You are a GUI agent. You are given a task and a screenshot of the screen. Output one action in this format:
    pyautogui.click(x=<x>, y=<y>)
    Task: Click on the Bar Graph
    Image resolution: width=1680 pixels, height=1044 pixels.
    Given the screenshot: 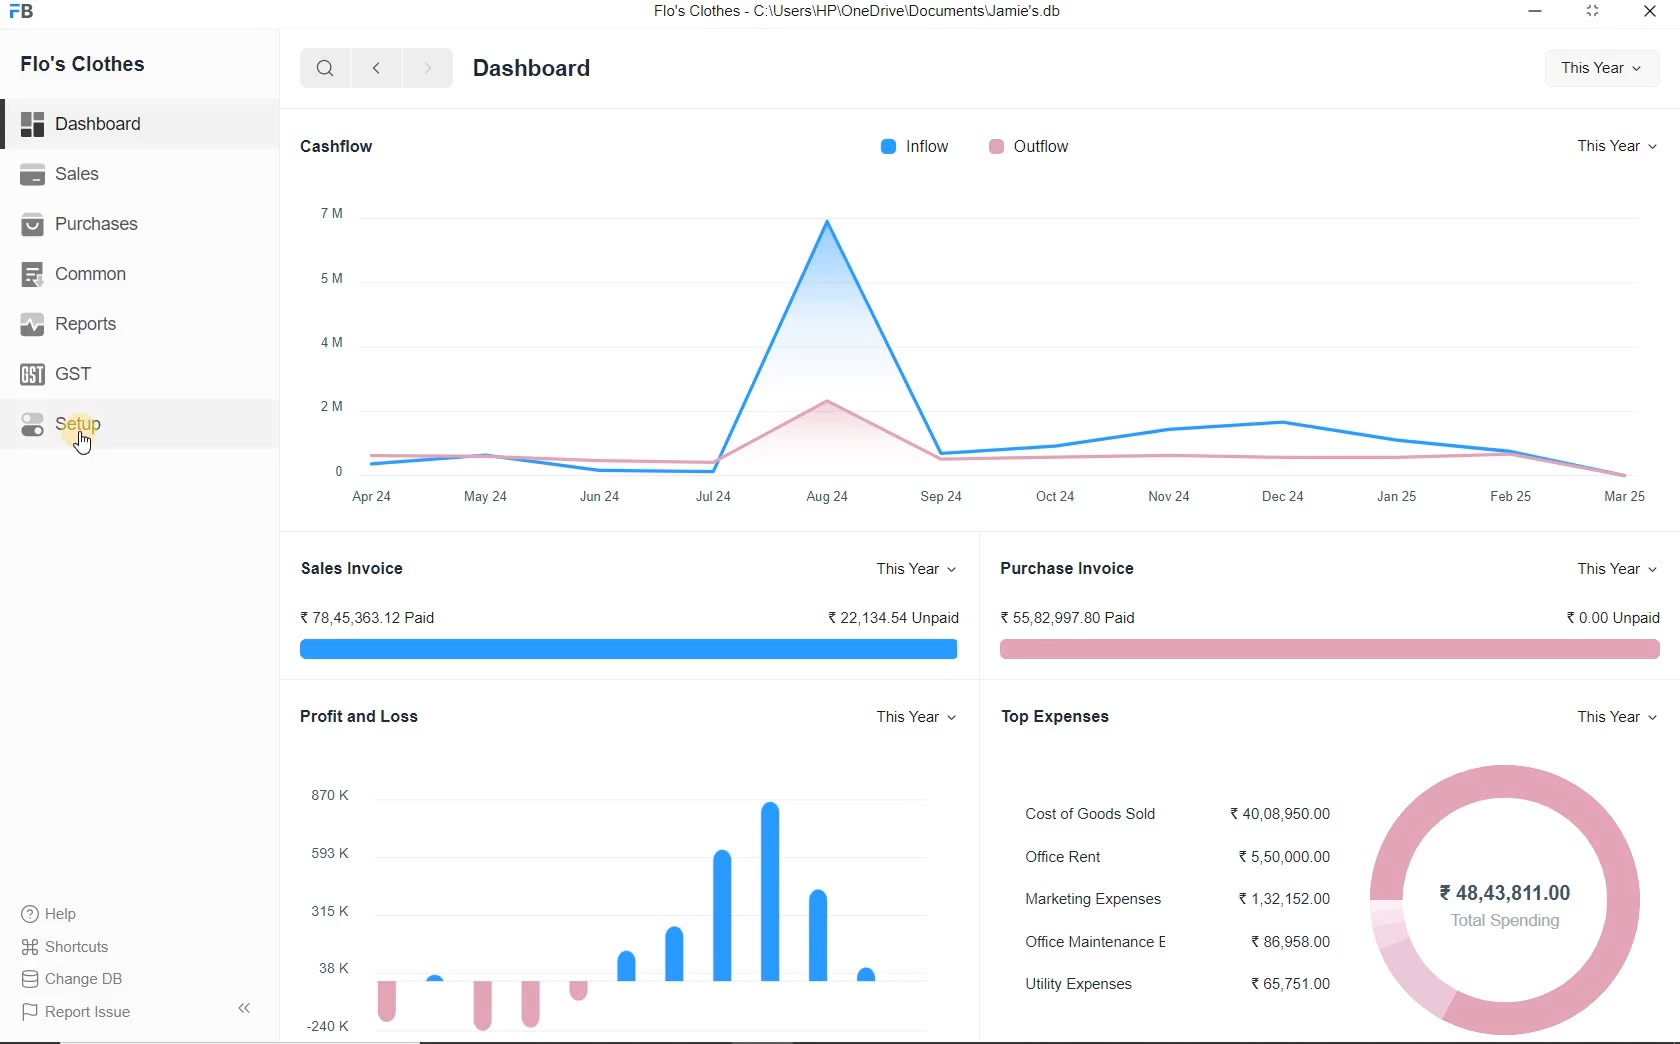 What is the action you would take?
    pyautogui.click(x=629, y=916)
    